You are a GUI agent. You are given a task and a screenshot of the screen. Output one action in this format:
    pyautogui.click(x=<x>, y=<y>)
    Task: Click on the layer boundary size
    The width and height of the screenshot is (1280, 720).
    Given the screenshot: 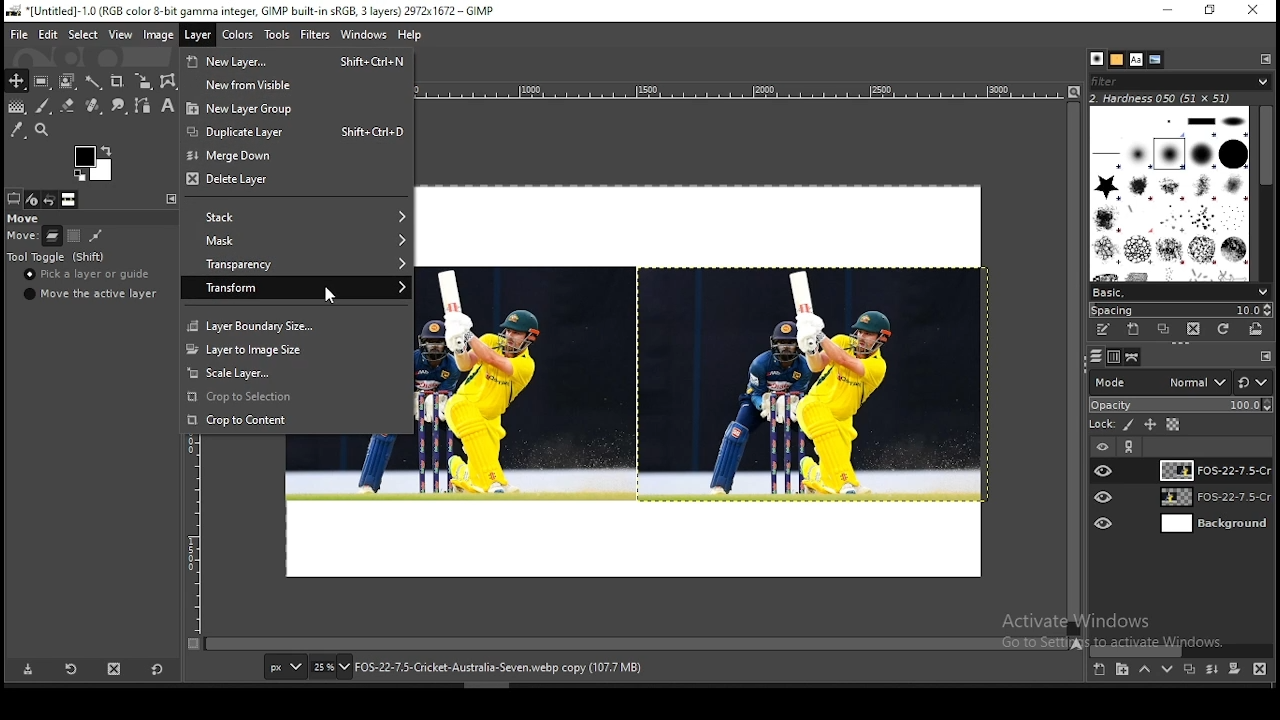 What is the action you would take?
    pyautogui.click(x=295, y=324)
    